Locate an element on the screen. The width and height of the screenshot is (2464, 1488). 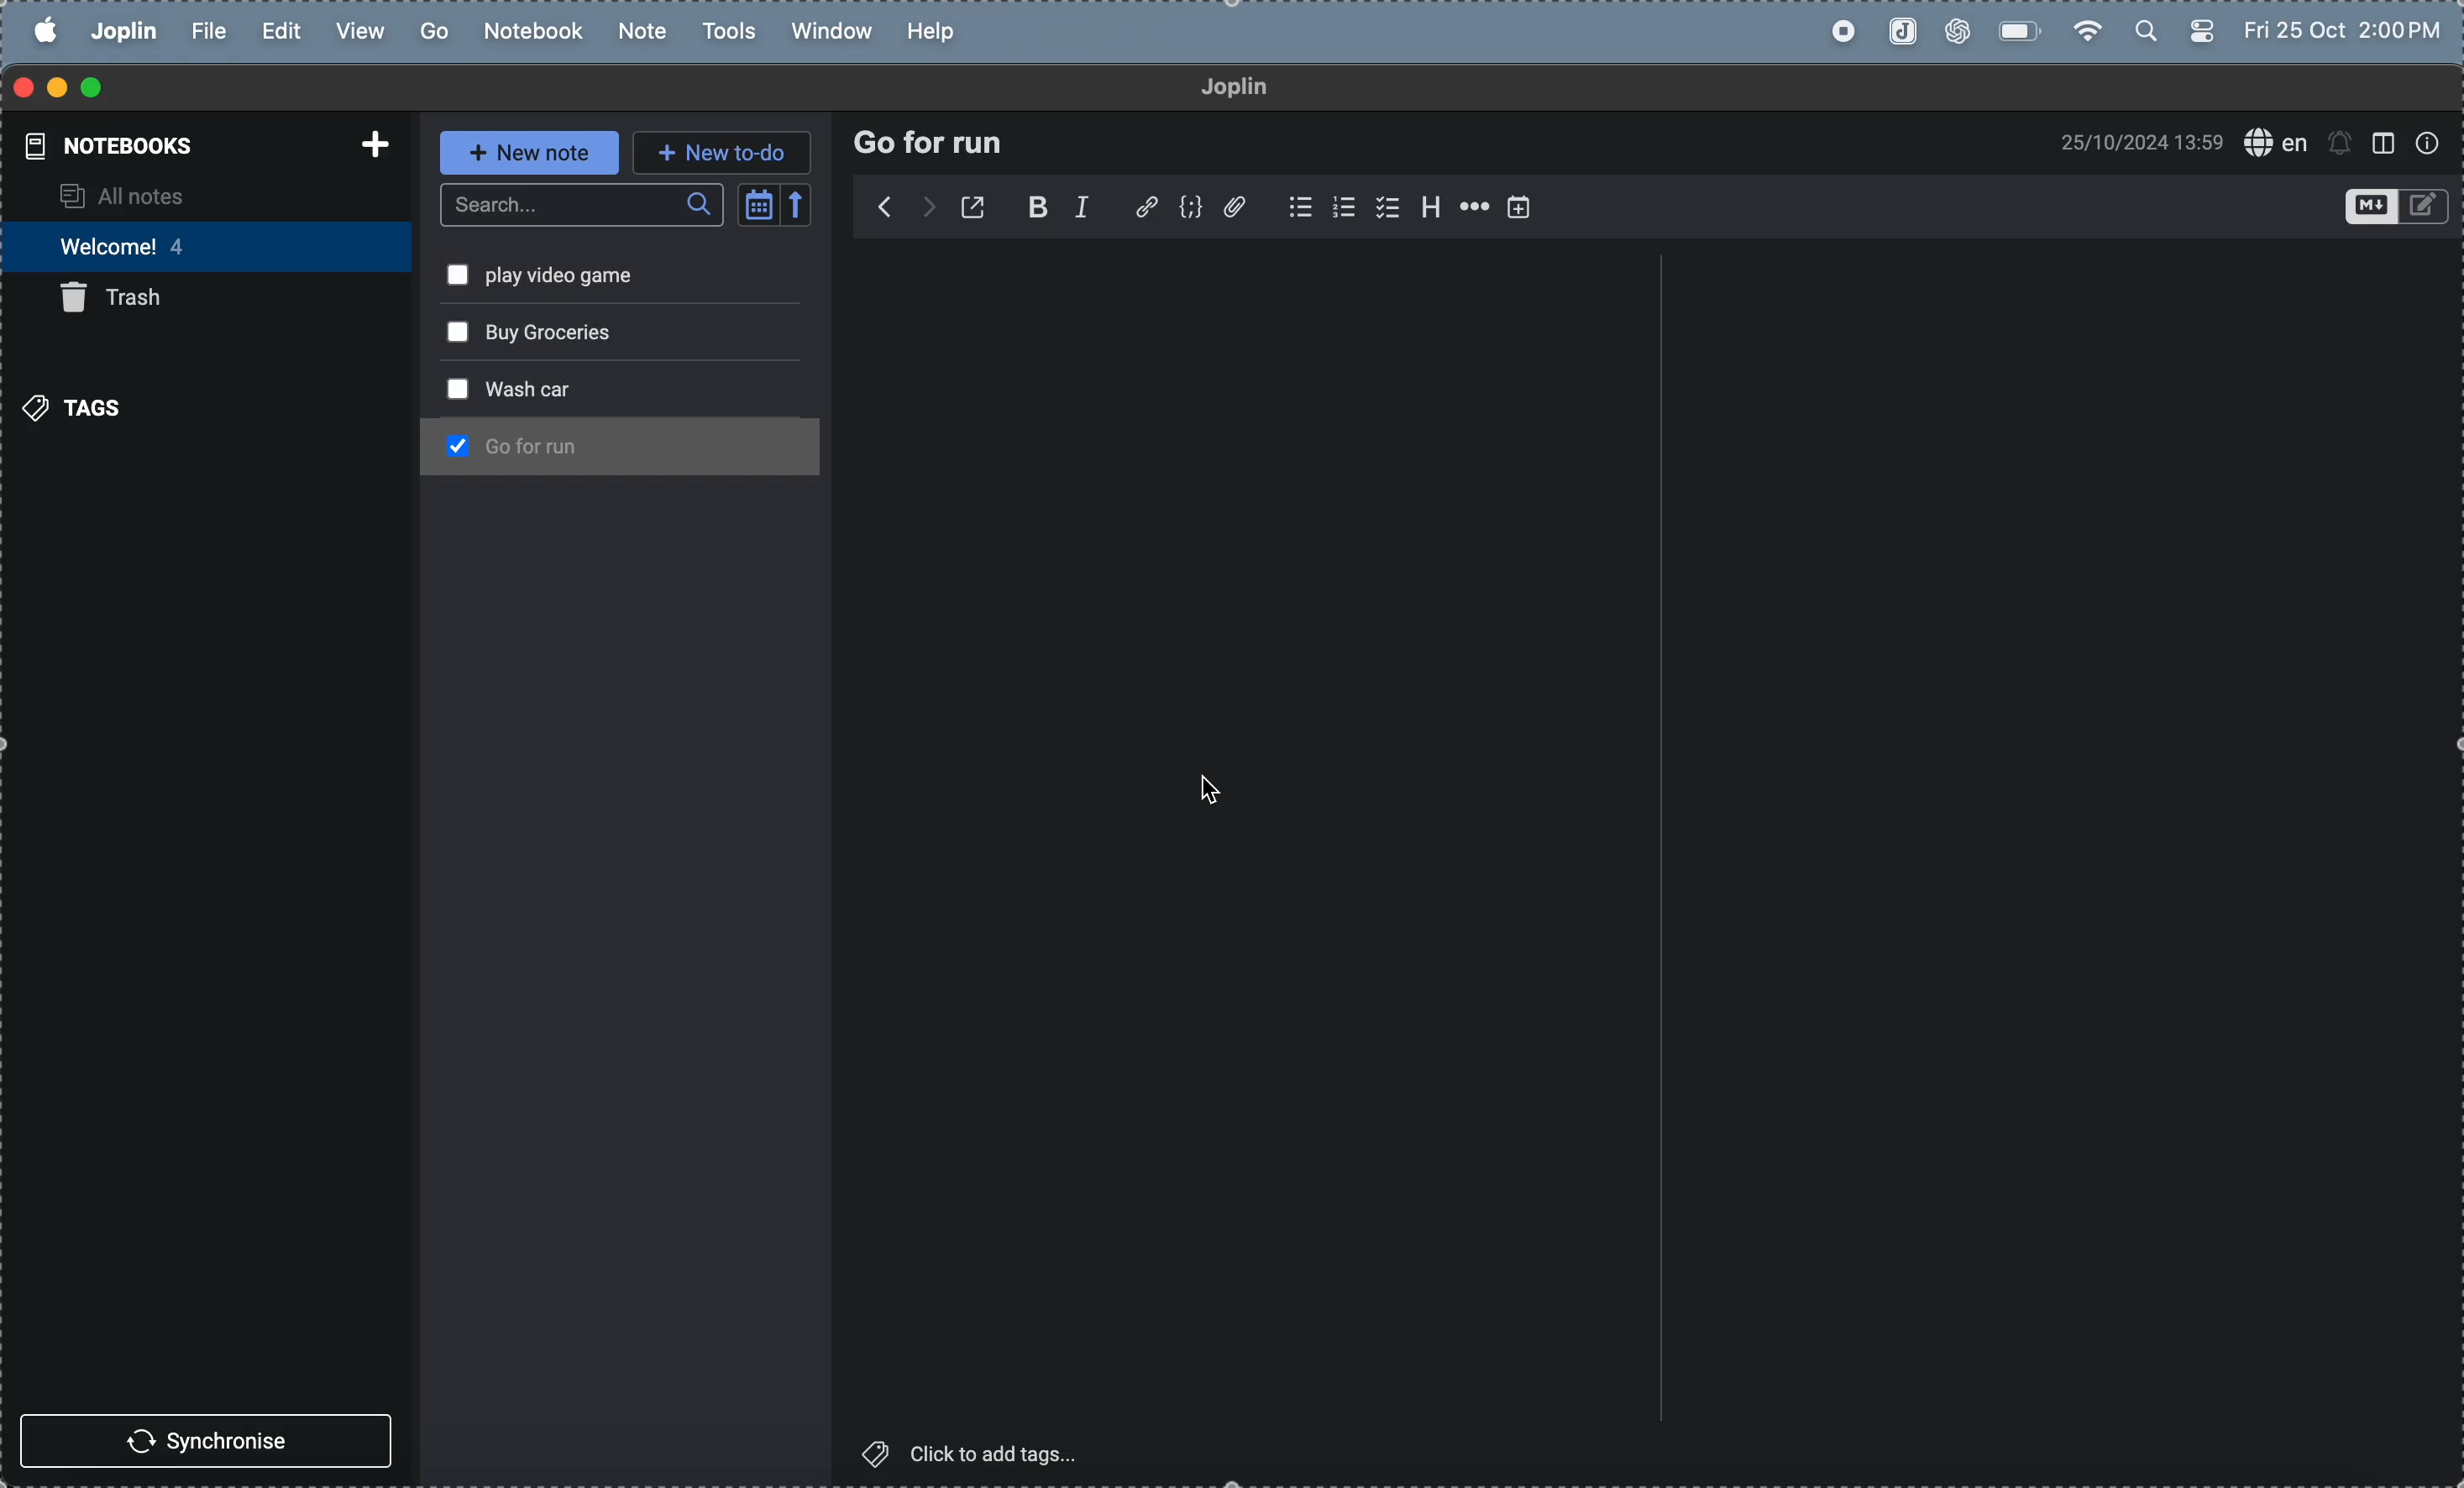
backward is located at coordinates (931, 205).